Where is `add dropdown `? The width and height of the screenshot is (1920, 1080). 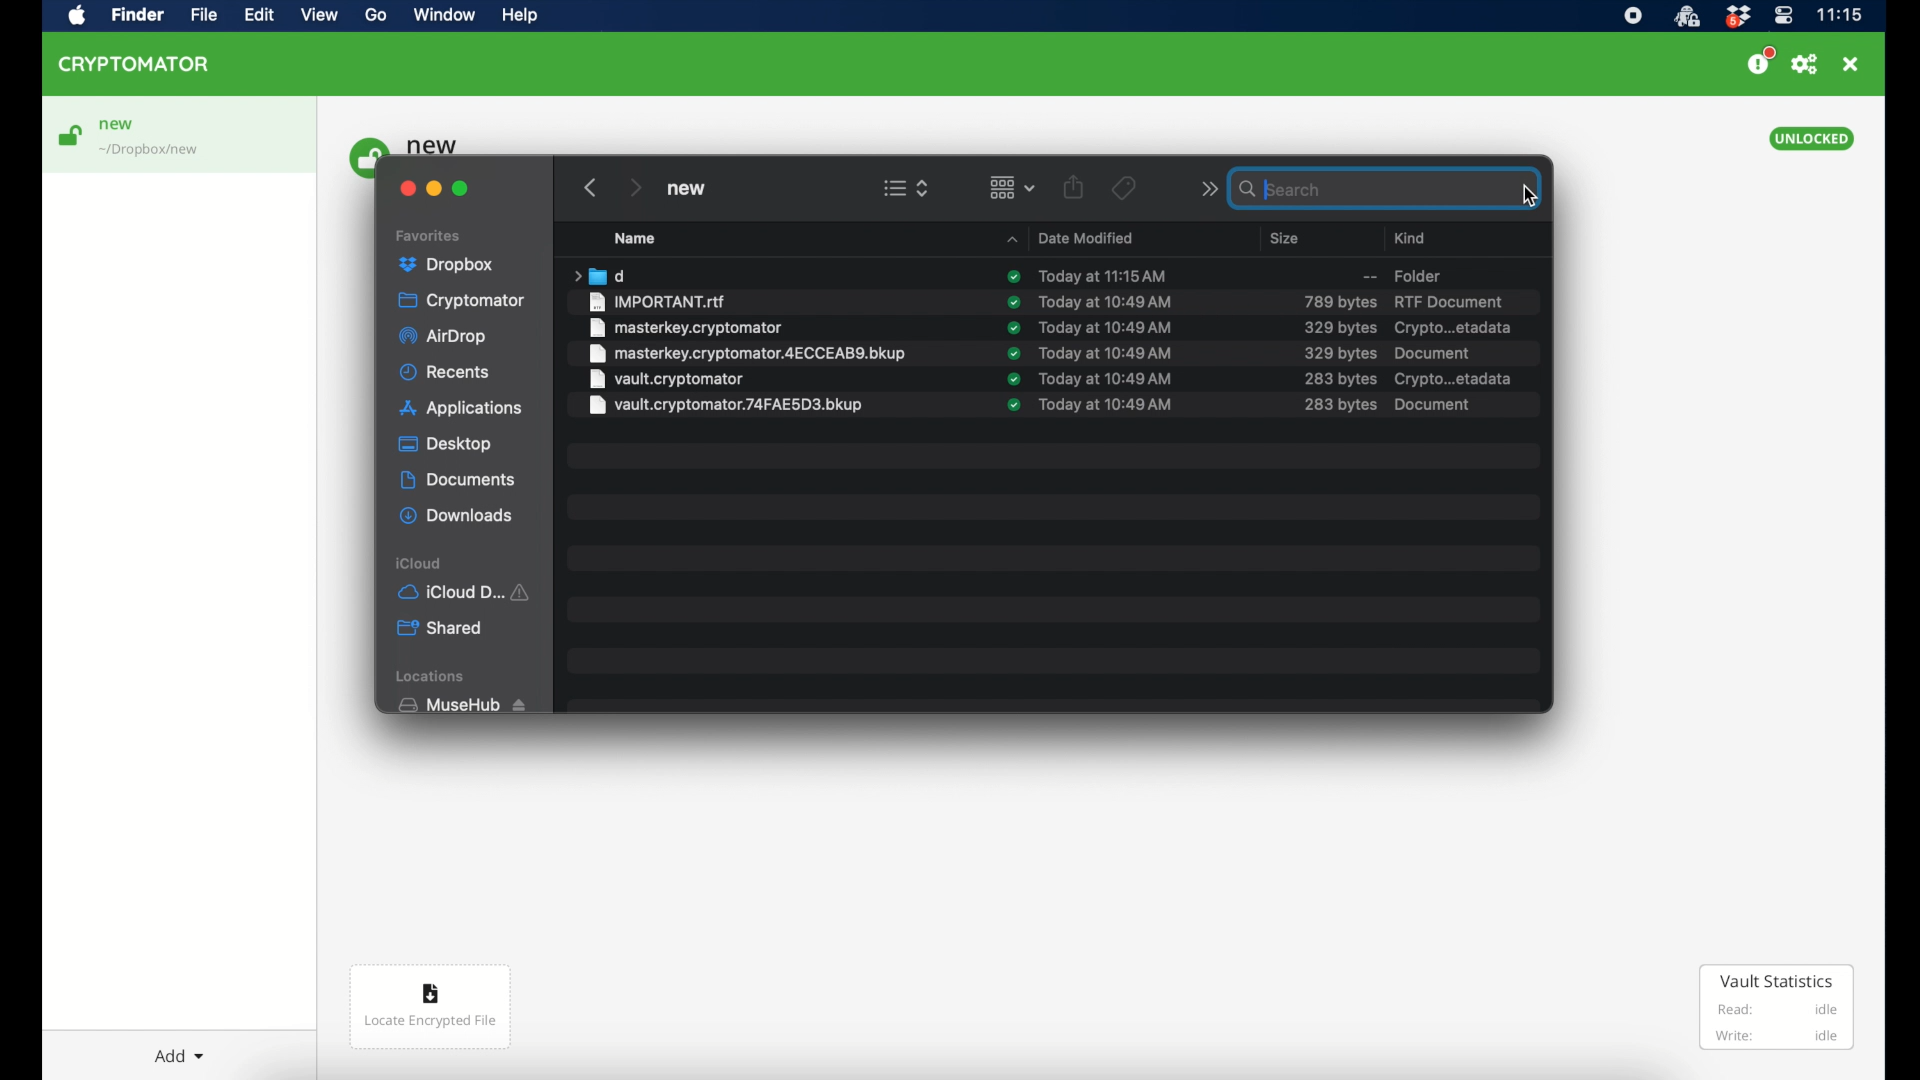
add dropdown  is located at coordinates (179, 1056).